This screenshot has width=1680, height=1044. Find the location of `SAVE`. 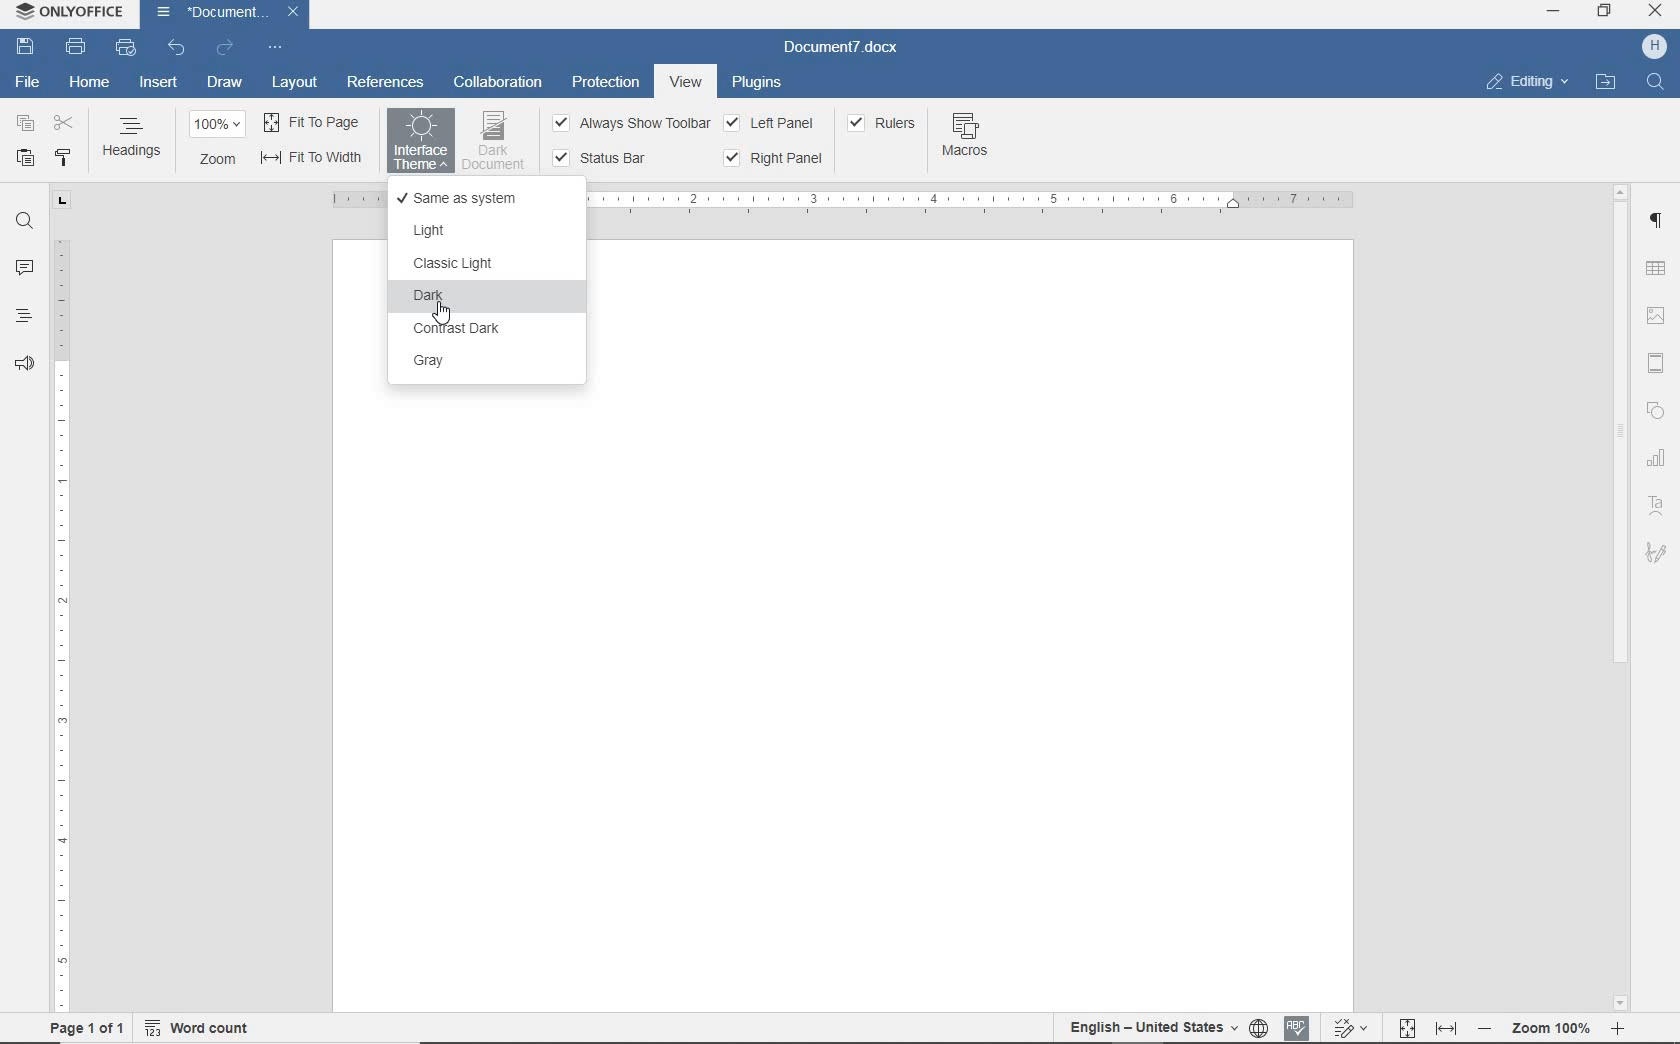

SAVE is located at coordinates (25, 47).